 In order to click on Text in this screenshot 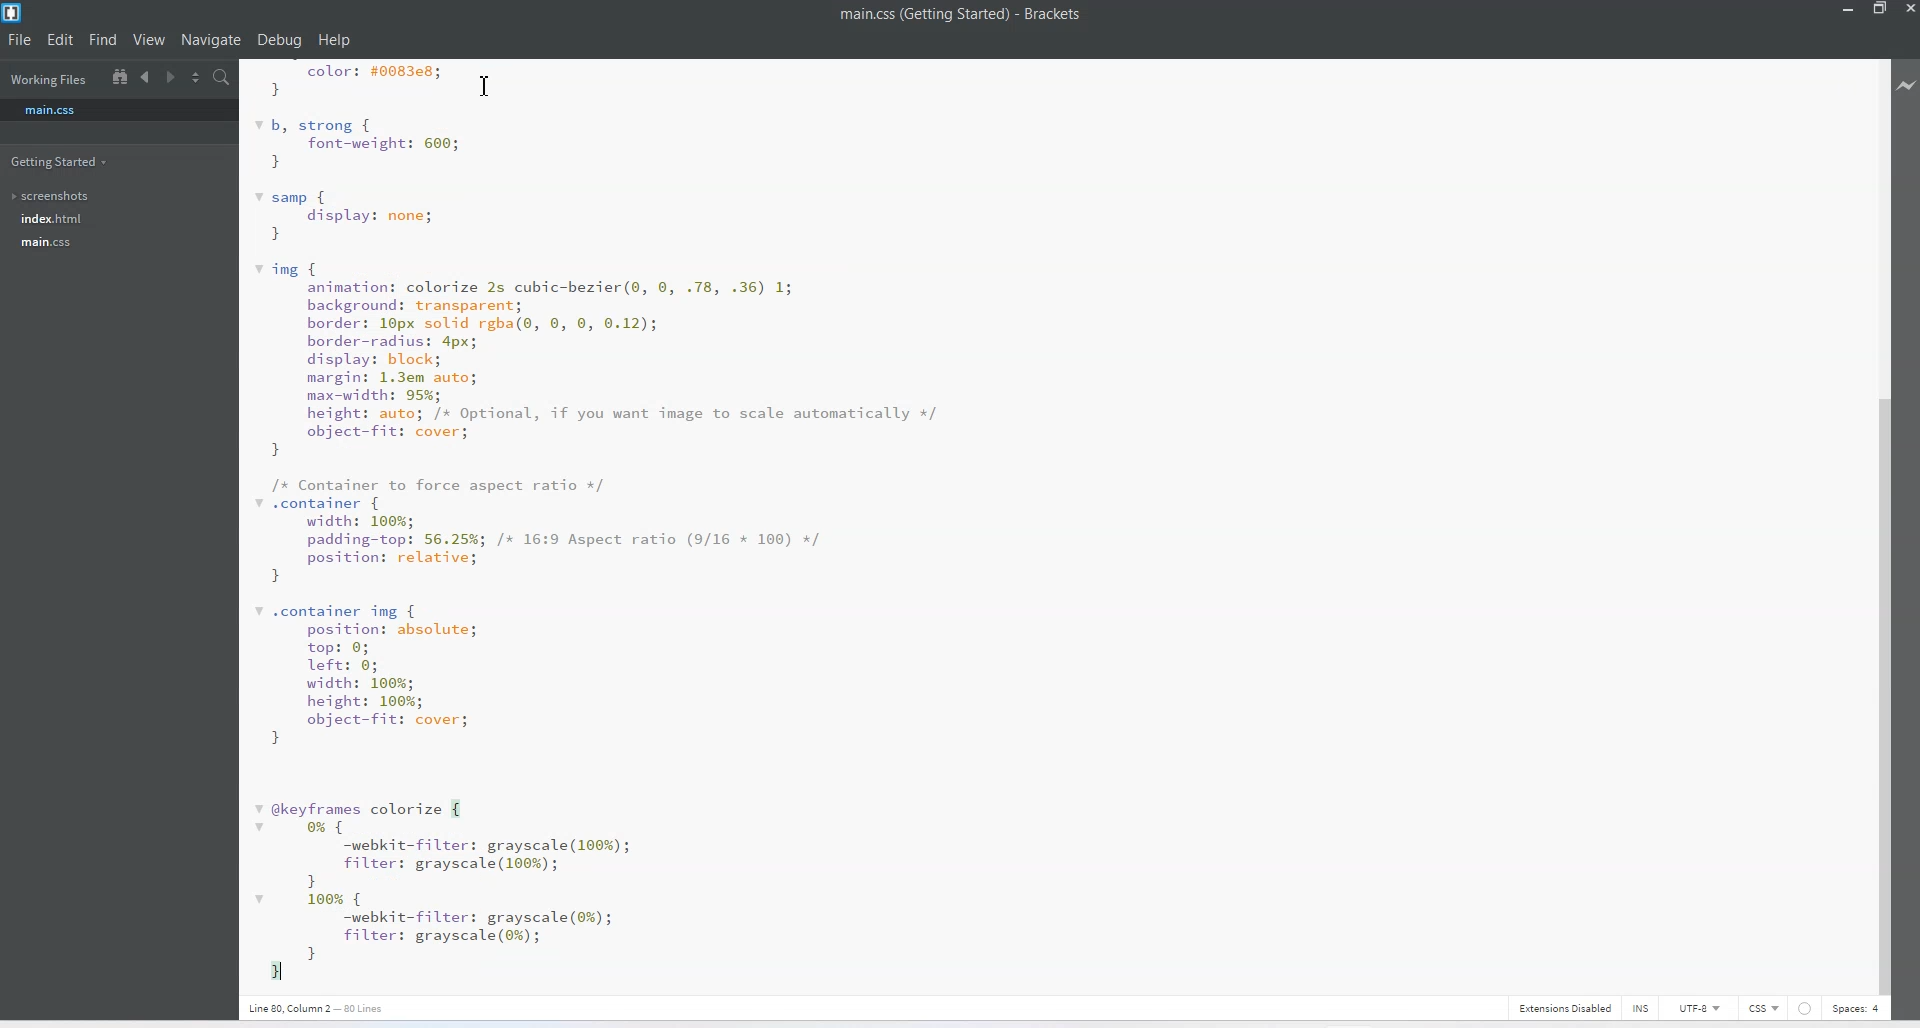, I will do `click(653, 526)`.